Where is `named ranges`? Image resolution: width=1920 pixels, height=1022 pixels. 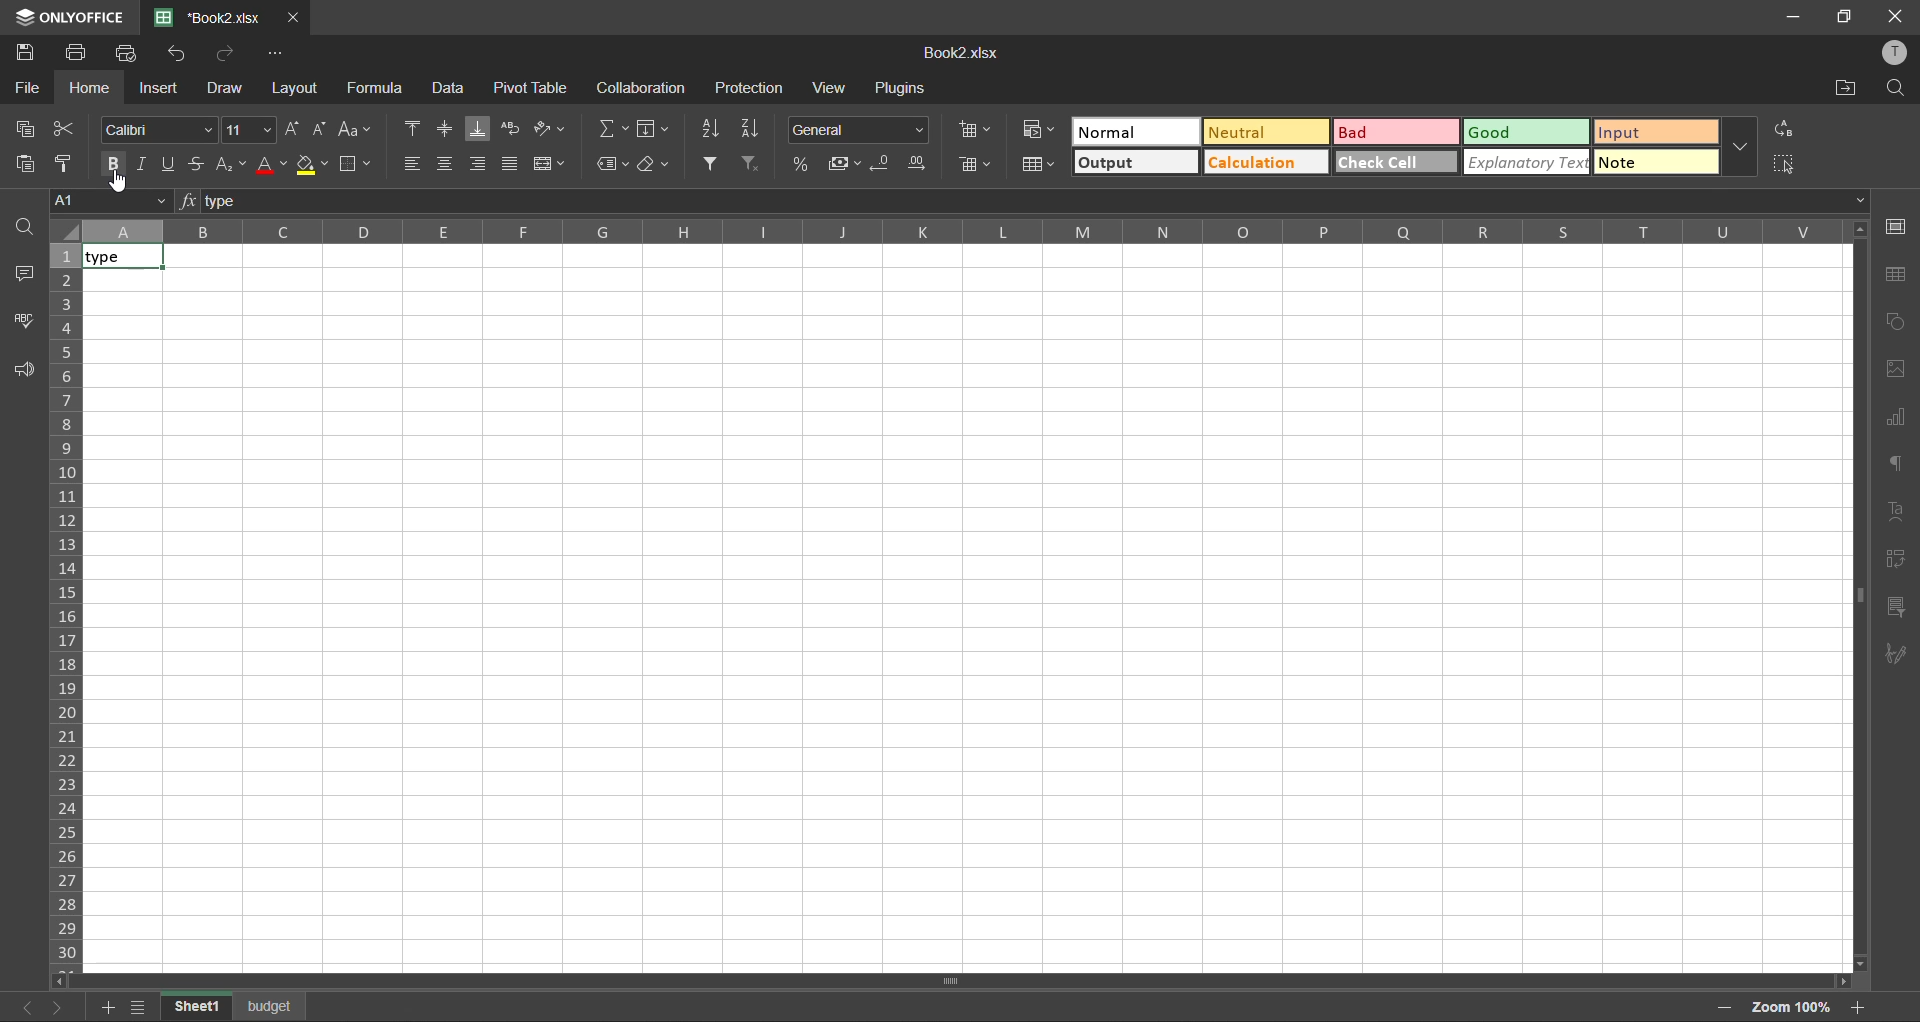 named ranges is located at coordinates (613, 165).